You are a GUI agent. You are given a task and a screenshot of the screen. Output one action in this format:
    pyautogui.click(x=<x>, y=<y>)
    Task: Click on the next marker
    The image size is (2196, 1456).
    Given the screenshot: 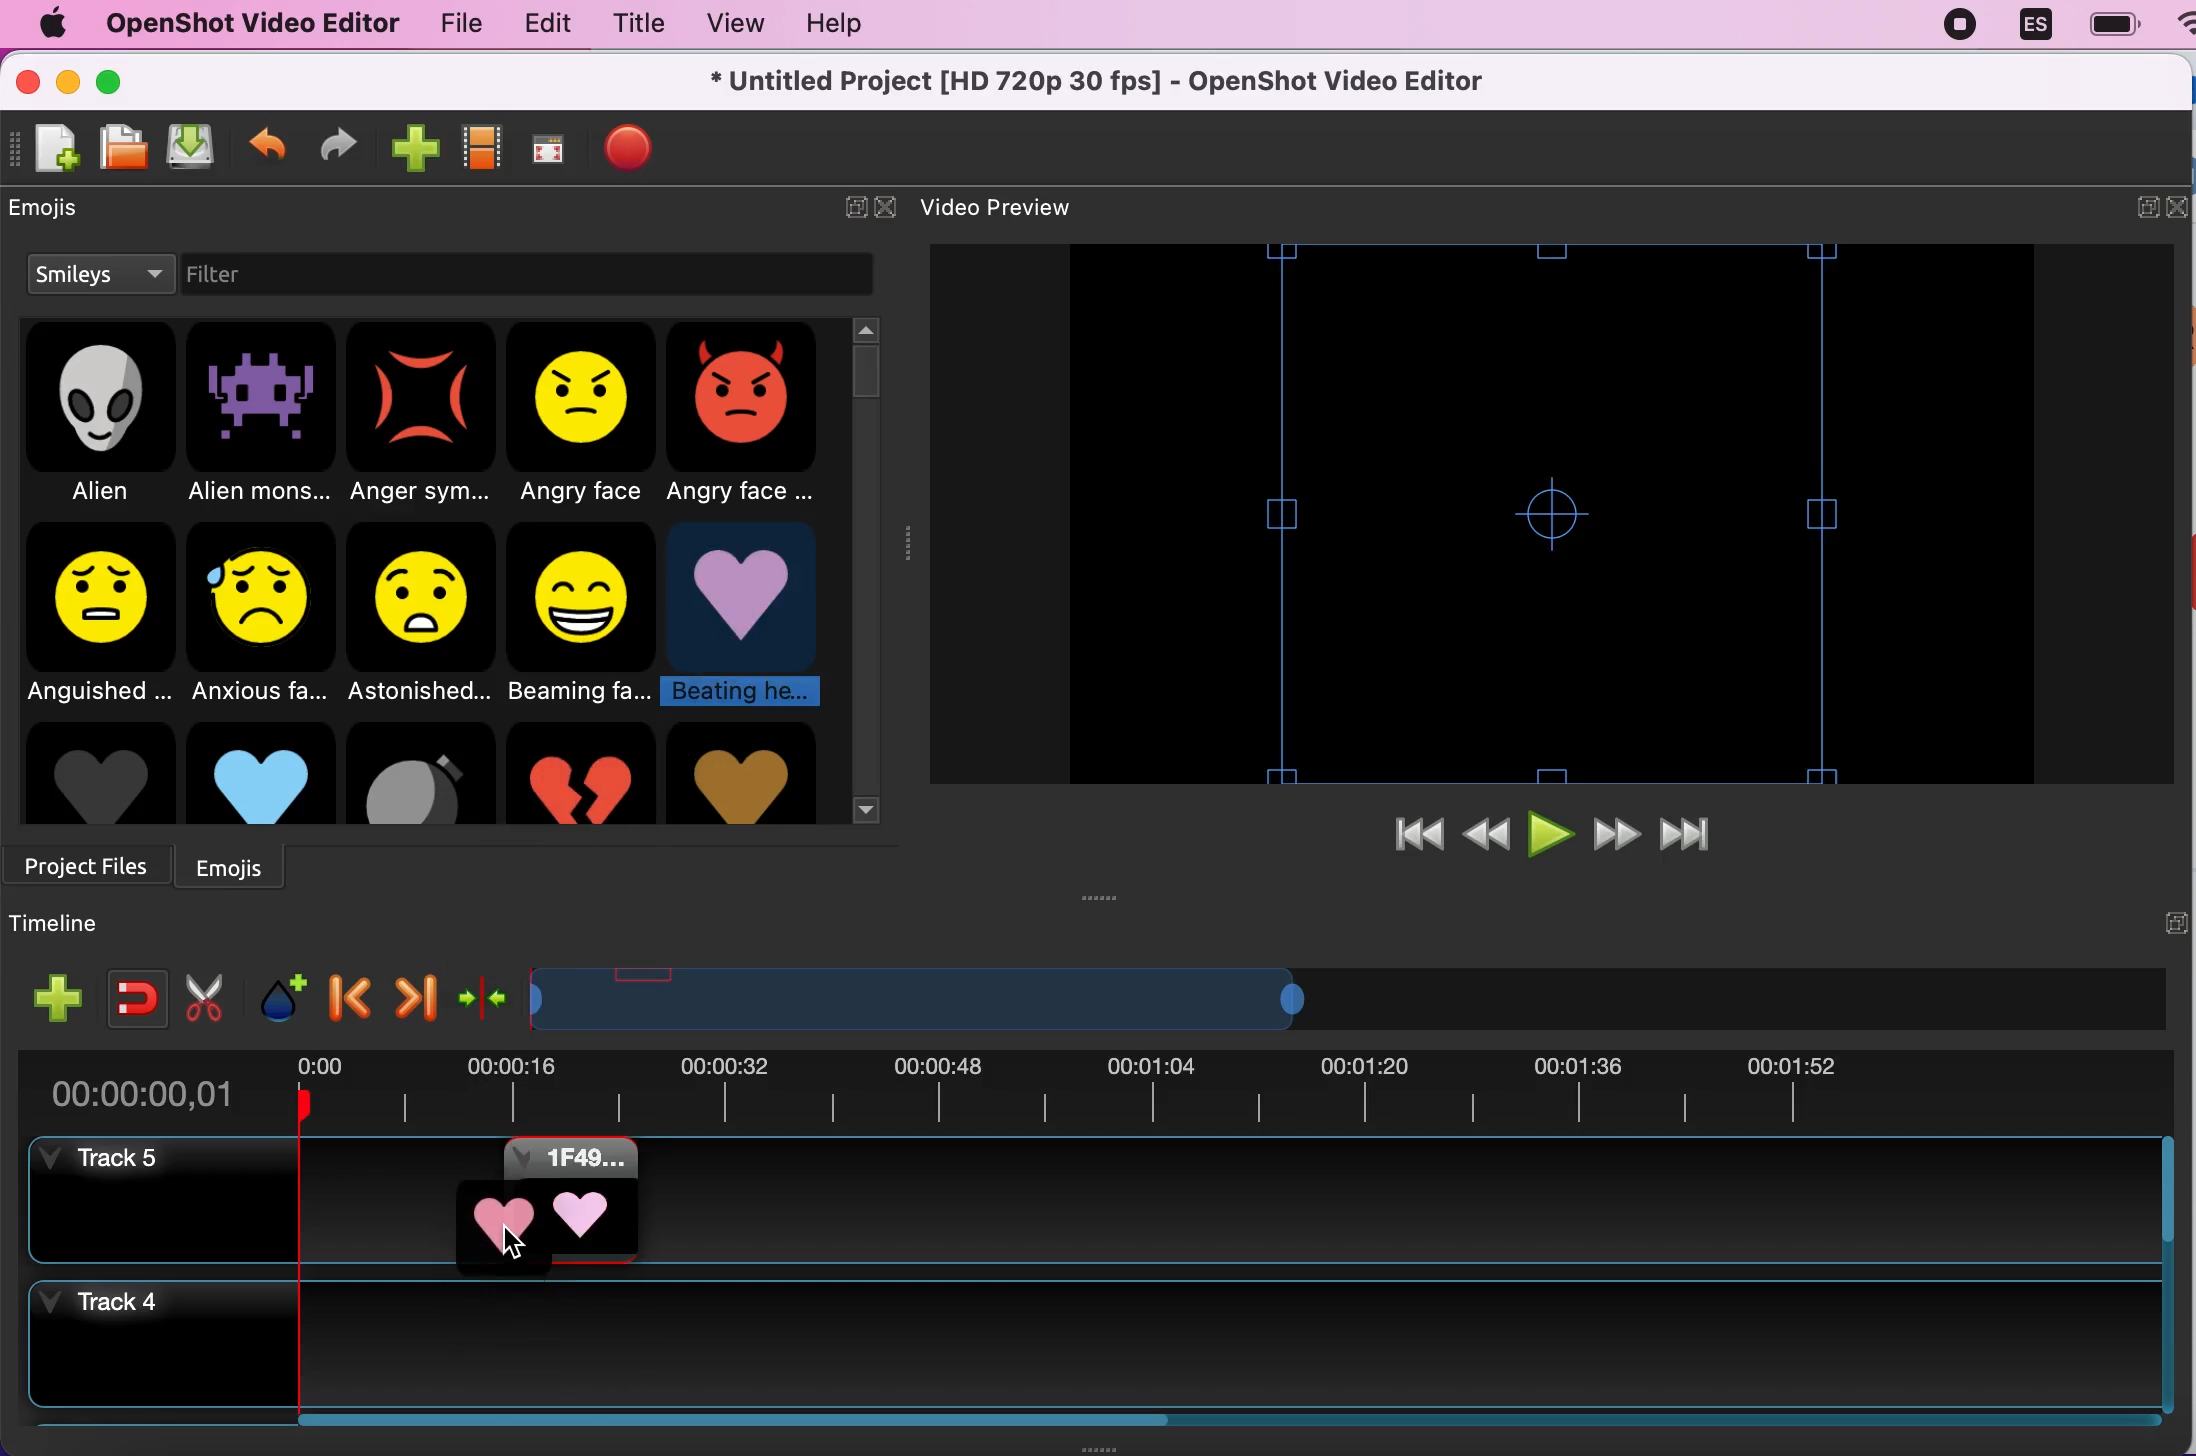 What is the action you would take?
    pyautogui.click(x=412, y=993)
    